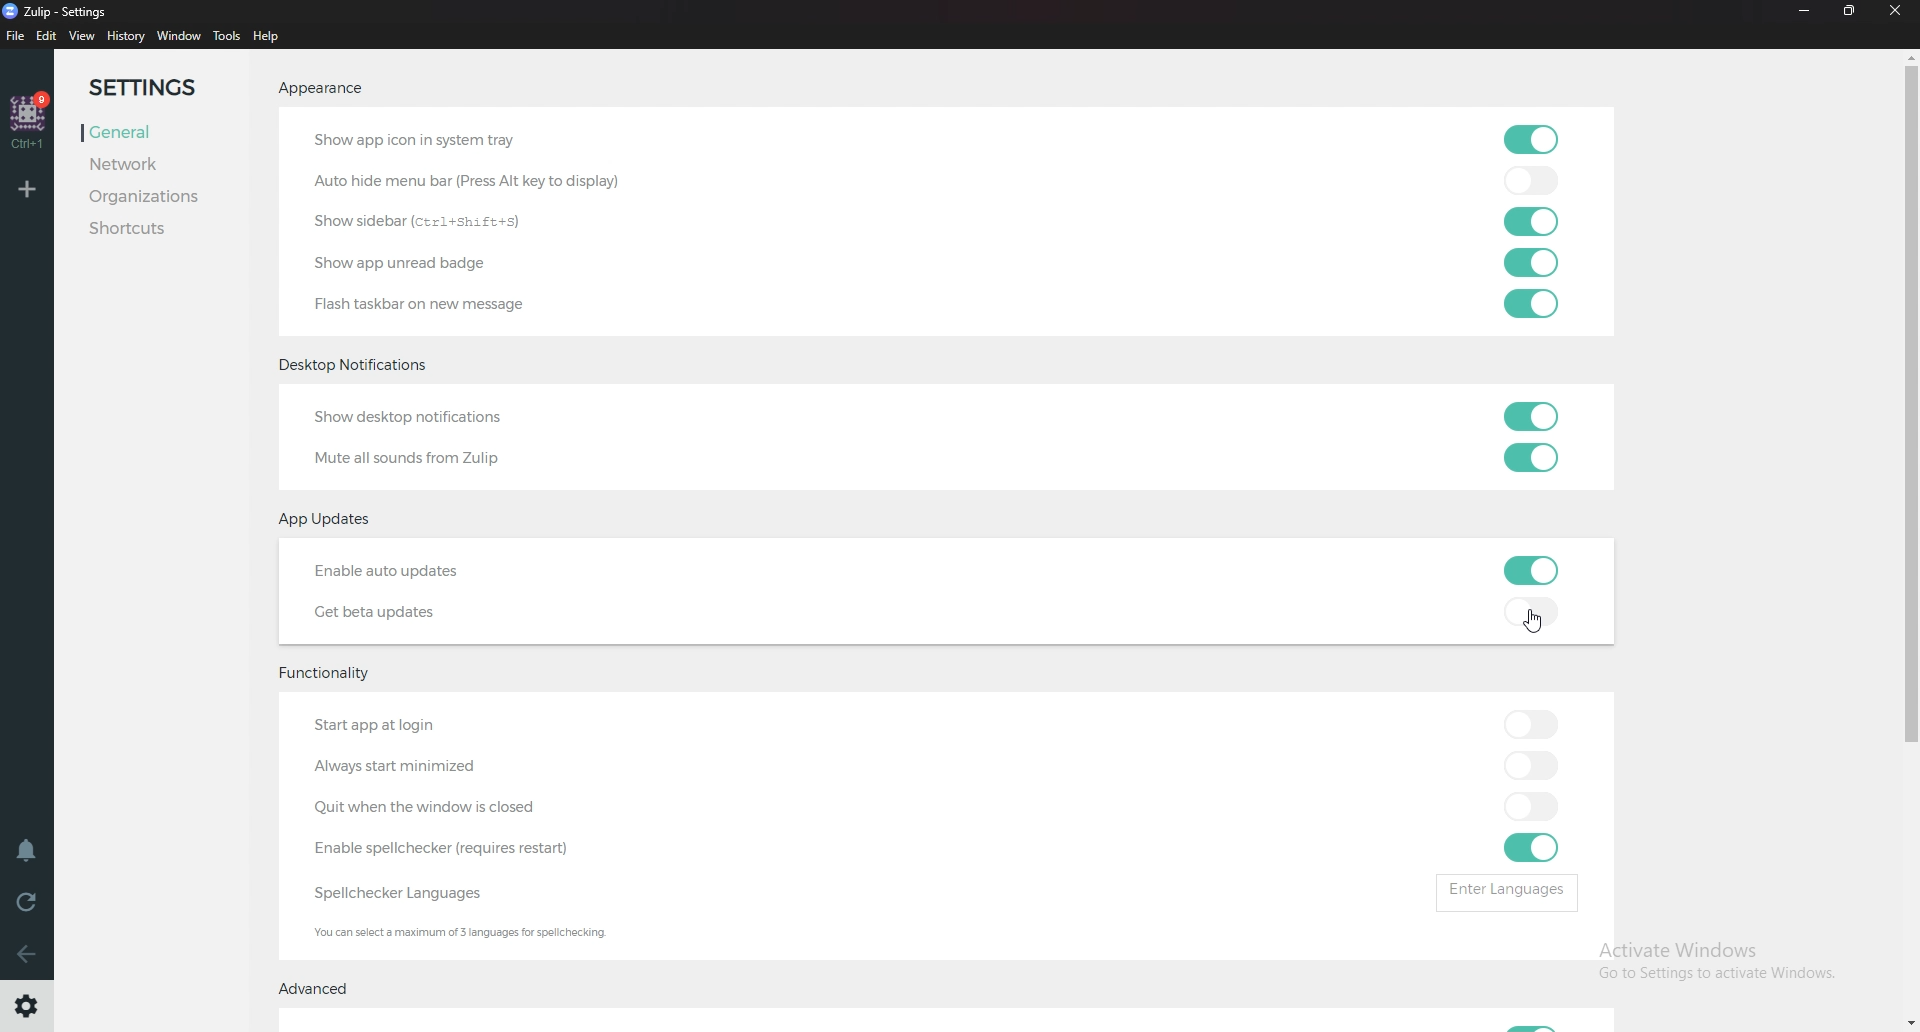  I want to click on enter languages, so click(1510, 891).